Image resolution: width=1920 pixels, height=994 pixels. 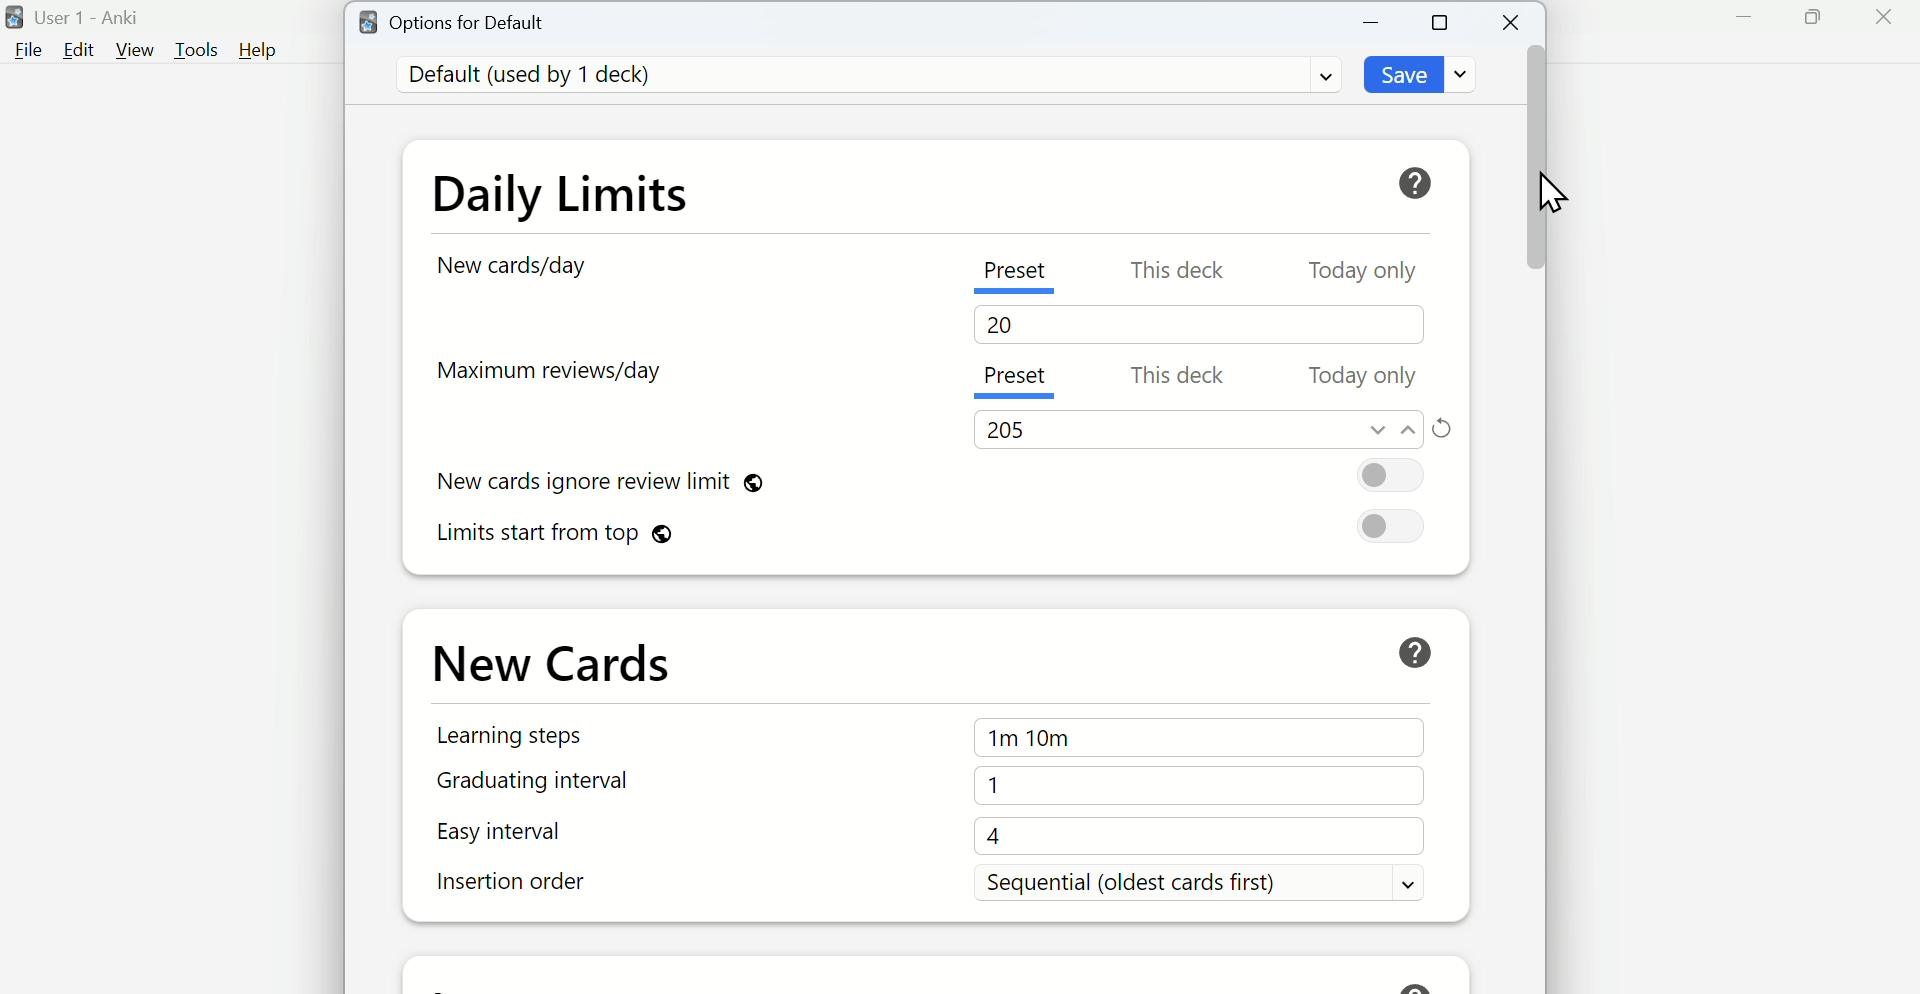 What do you see at coordinates (1377, 429) in the screenshot?
I see `Move down` at bounding box center [1377, 429].